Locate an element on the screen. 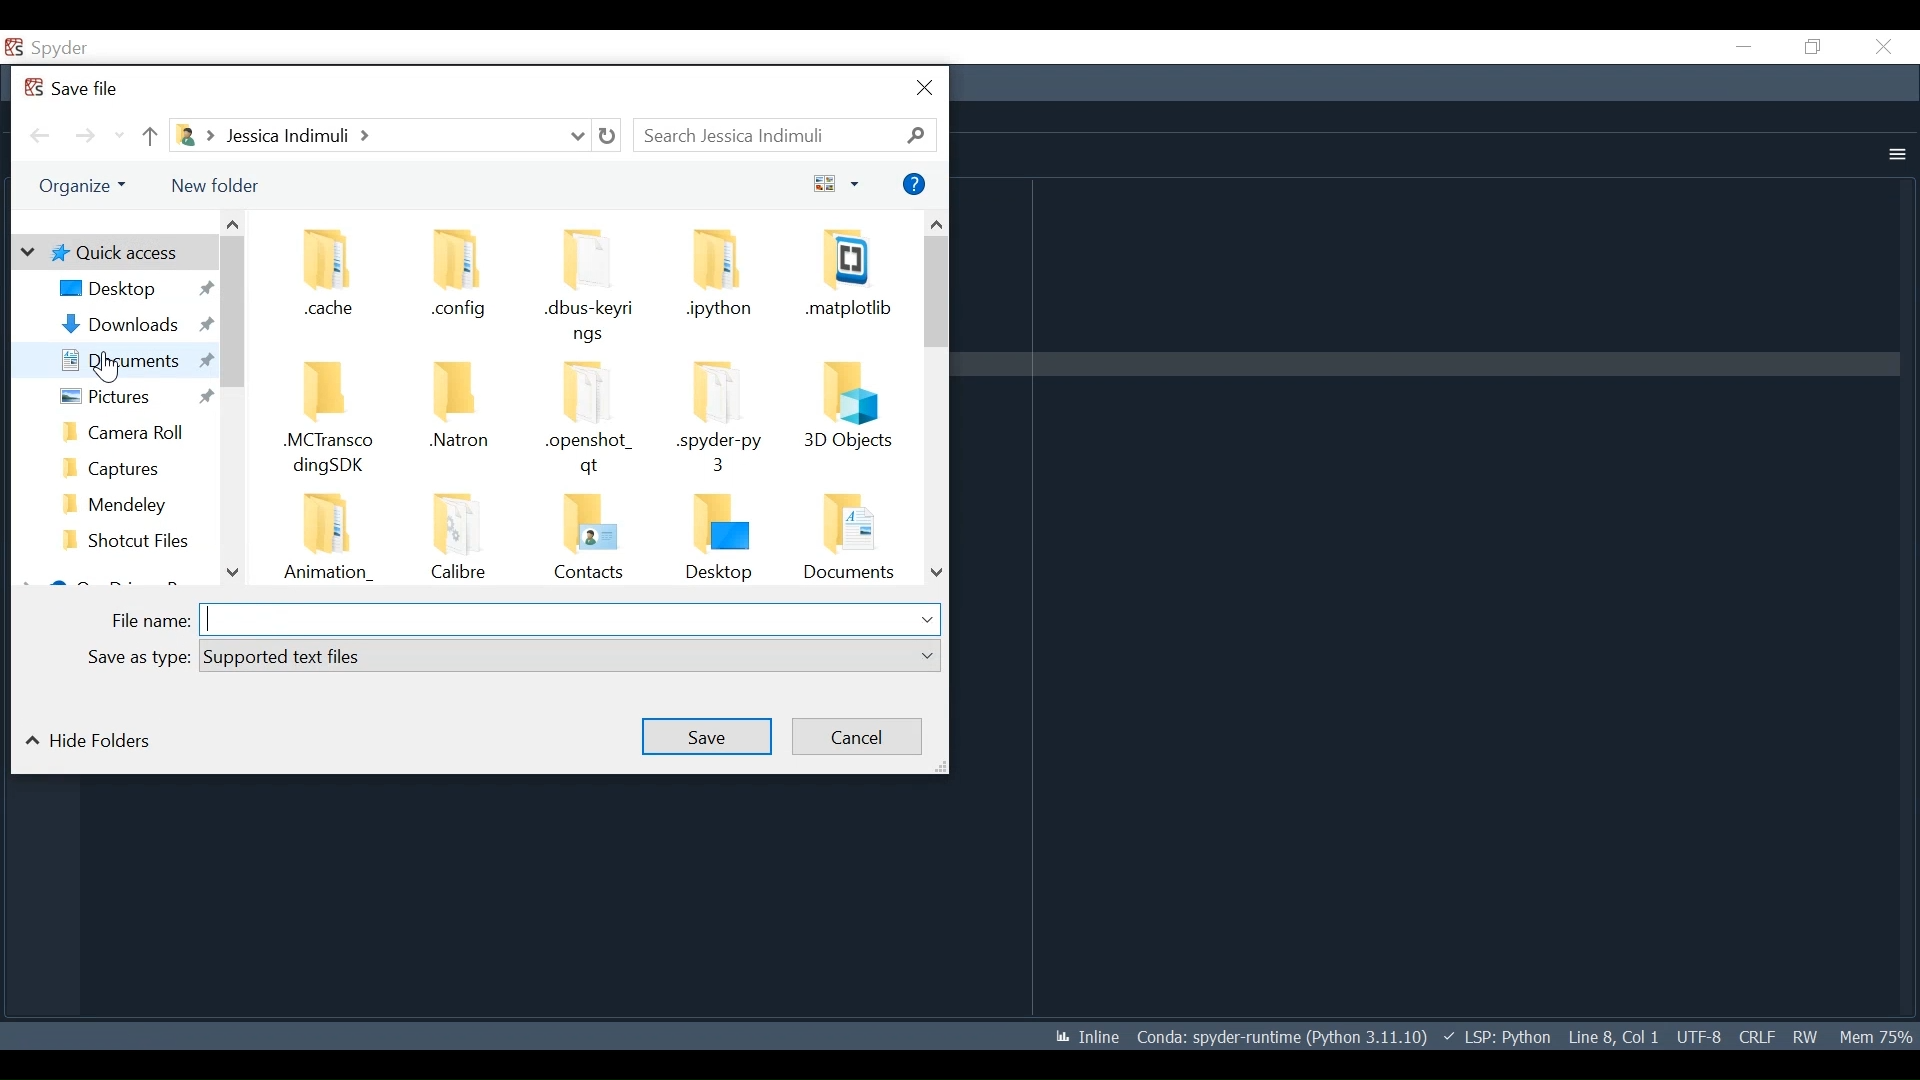  Documents is located at coordinates (128, 359).